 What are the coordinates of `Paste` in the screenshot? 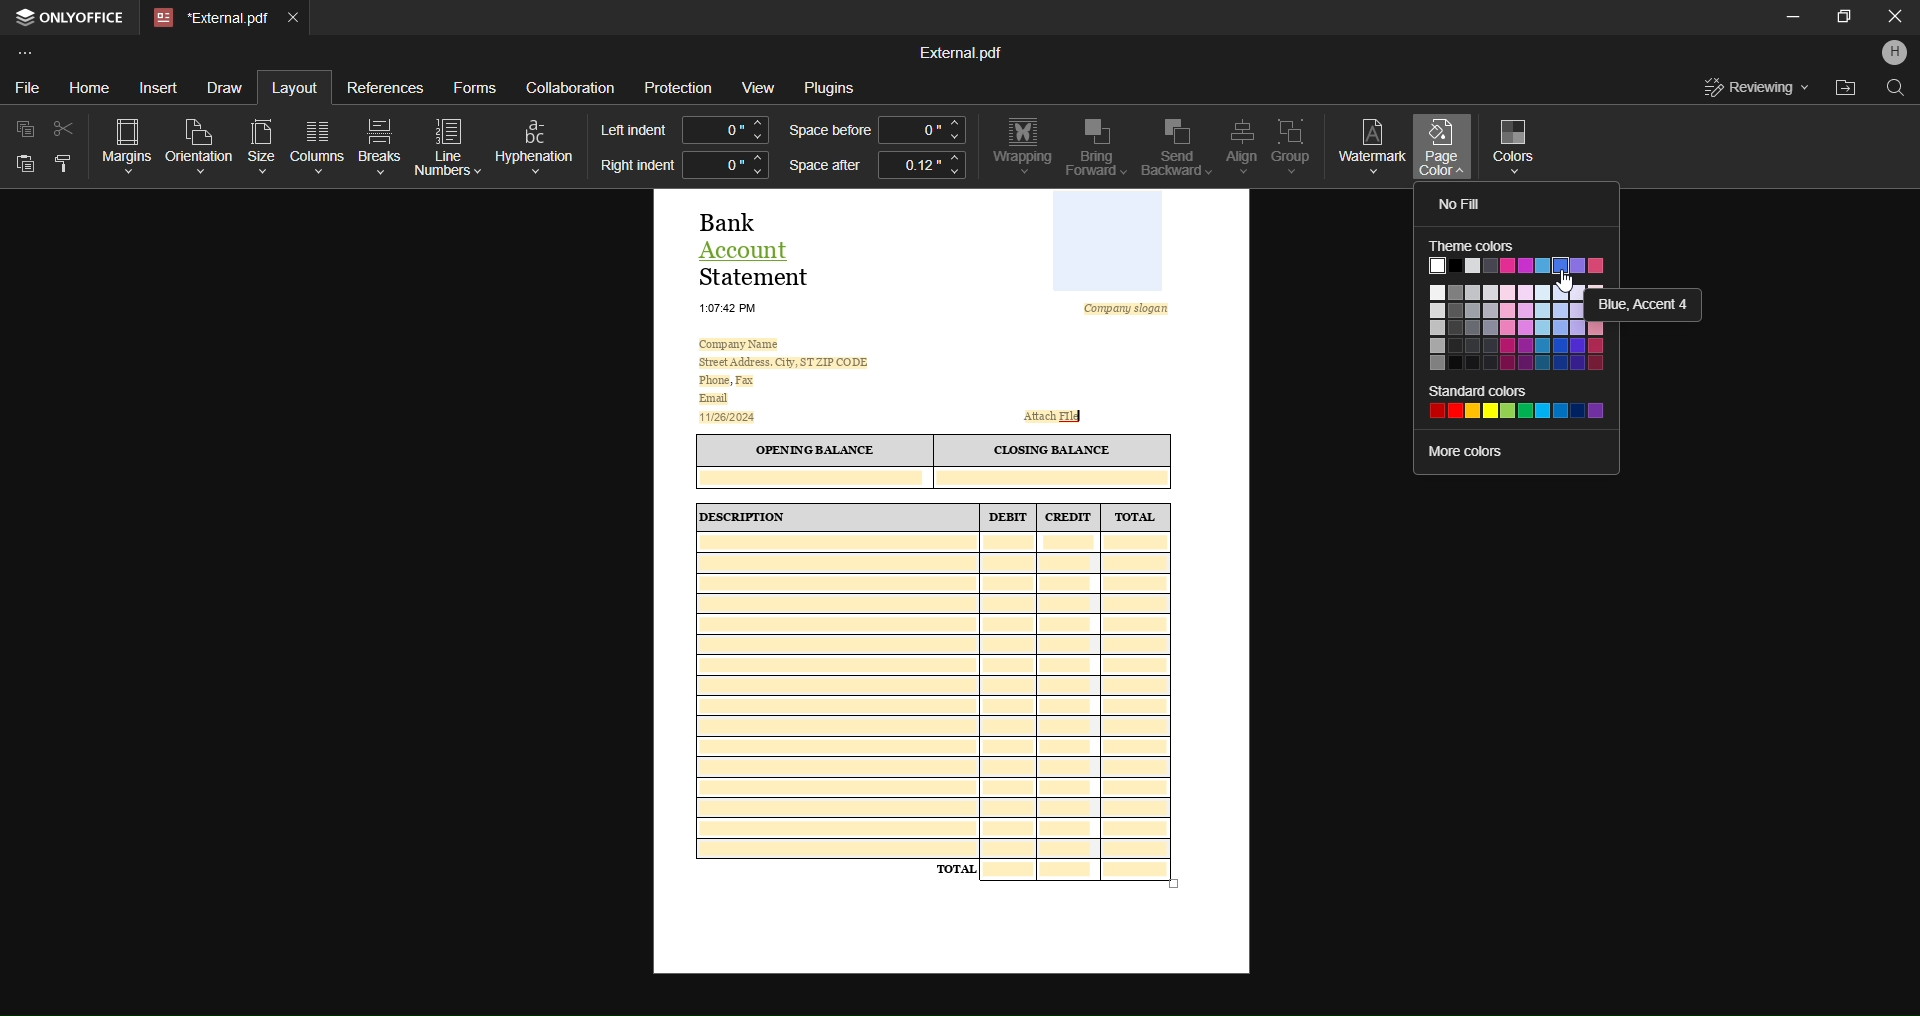 It's located at (24, 167).